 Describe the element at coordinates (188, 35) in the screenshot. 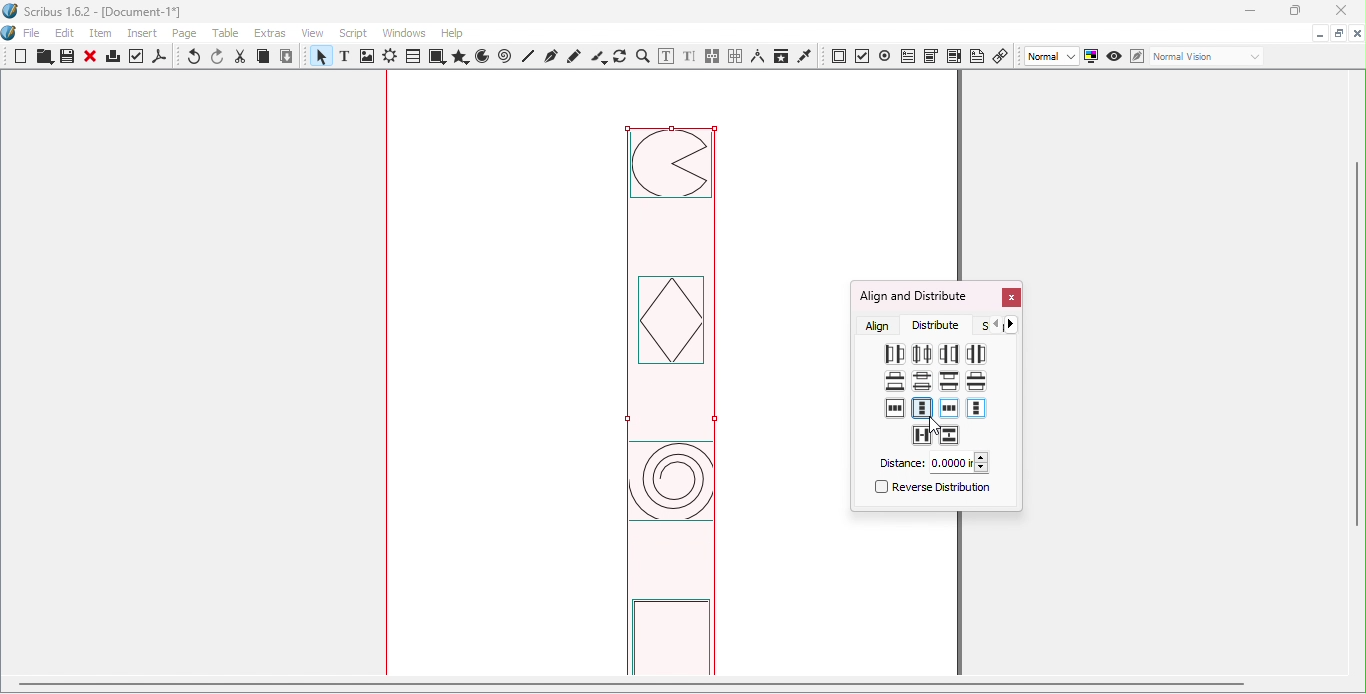

I see `Page` at that location.